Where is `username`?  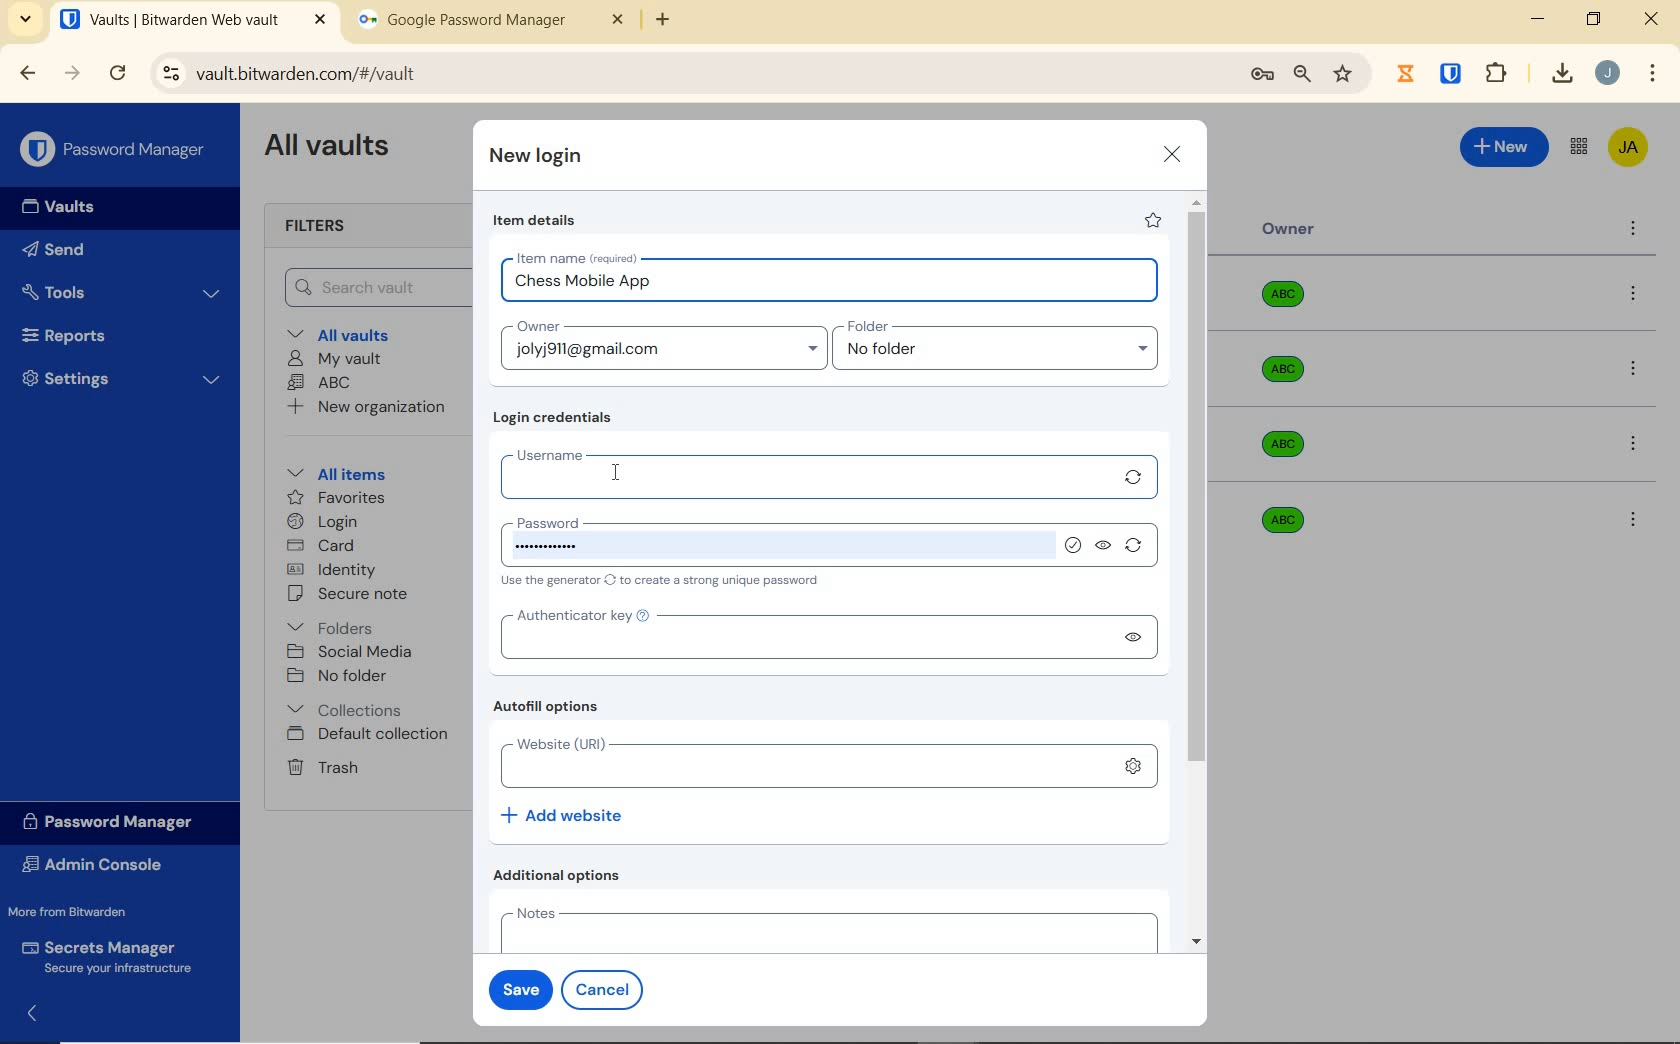
username is located at coordinates (803, 473).